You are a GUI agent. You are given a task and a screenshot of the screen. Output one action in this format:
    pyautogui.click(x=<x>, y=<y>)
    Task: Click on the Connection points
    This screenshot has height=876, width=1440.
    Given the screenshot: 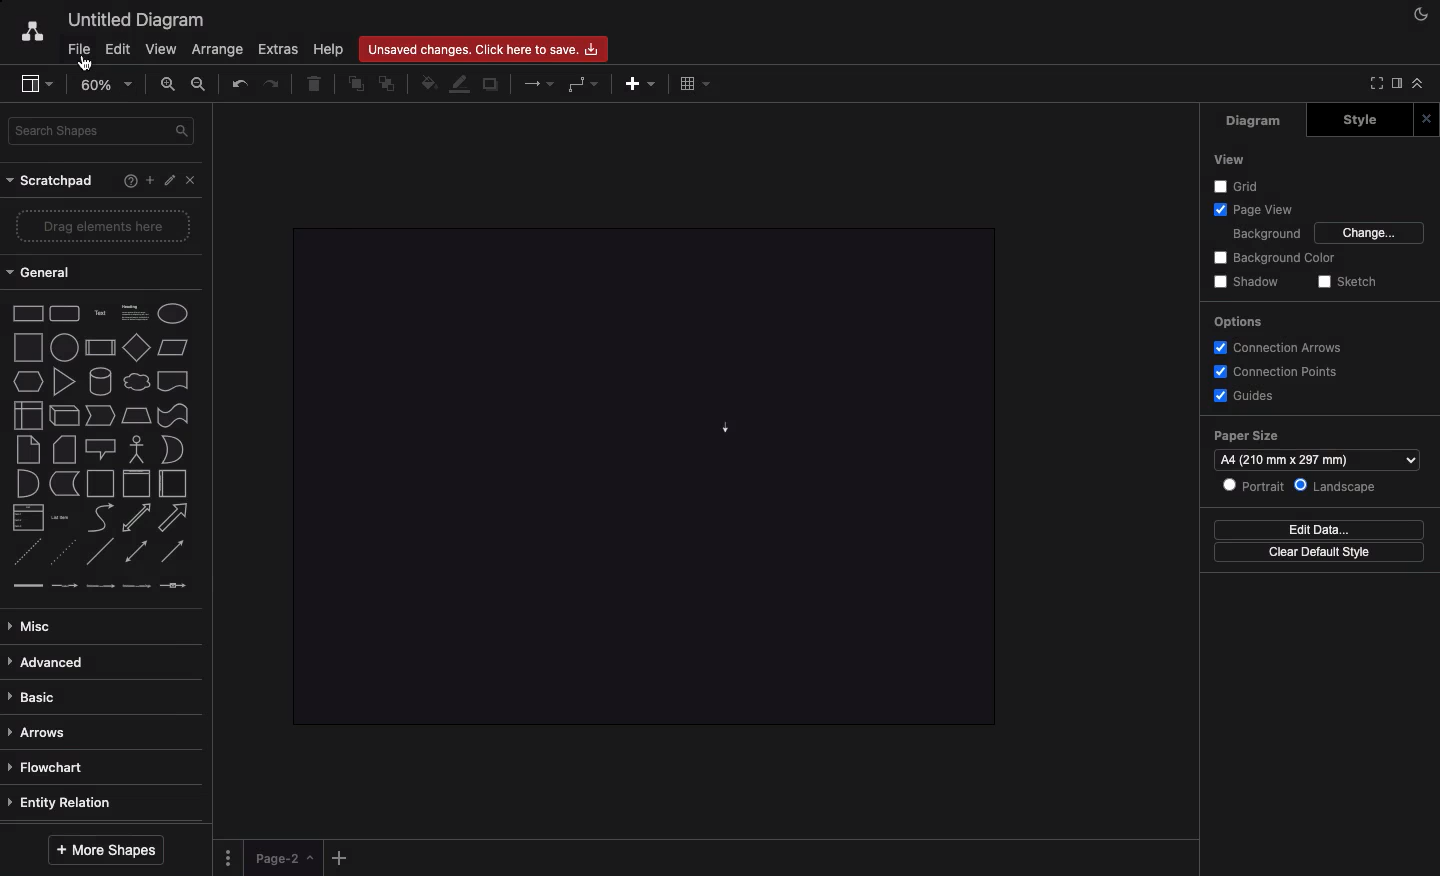 What is the action you would take?
    pyautogui.click(x=1274, y=371)
    